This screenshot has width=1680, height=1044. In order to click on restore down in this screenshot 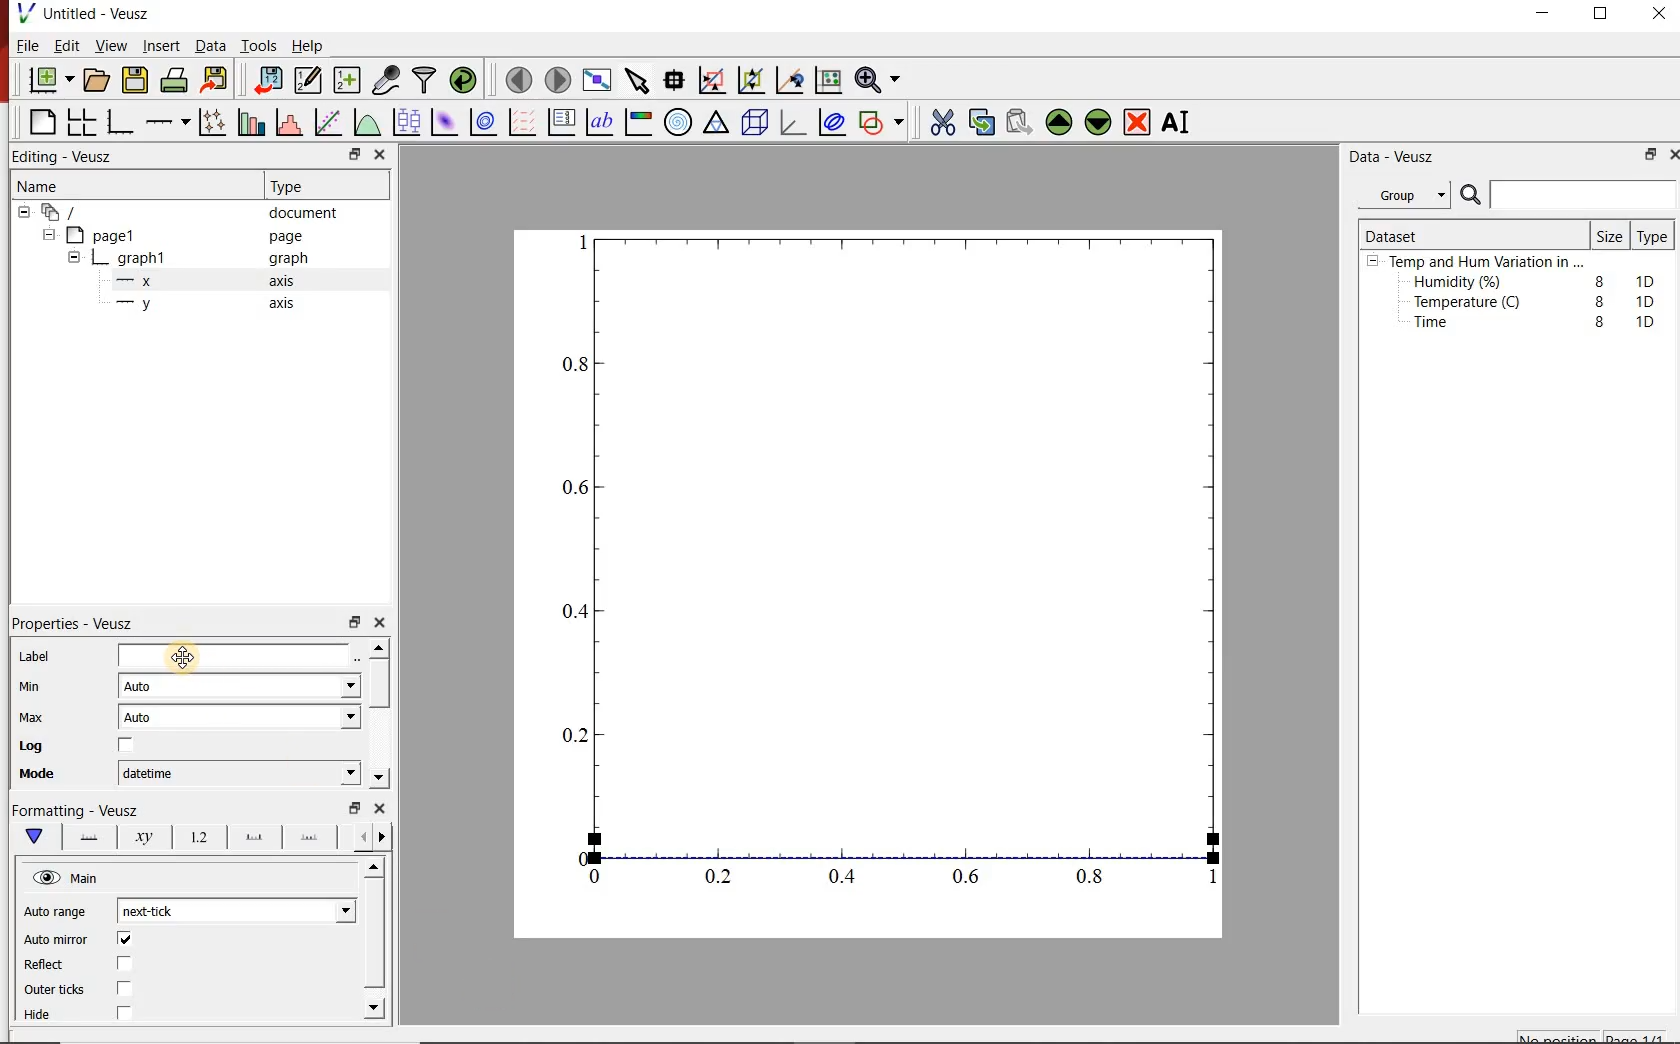, I will do `click(353, 623)`.